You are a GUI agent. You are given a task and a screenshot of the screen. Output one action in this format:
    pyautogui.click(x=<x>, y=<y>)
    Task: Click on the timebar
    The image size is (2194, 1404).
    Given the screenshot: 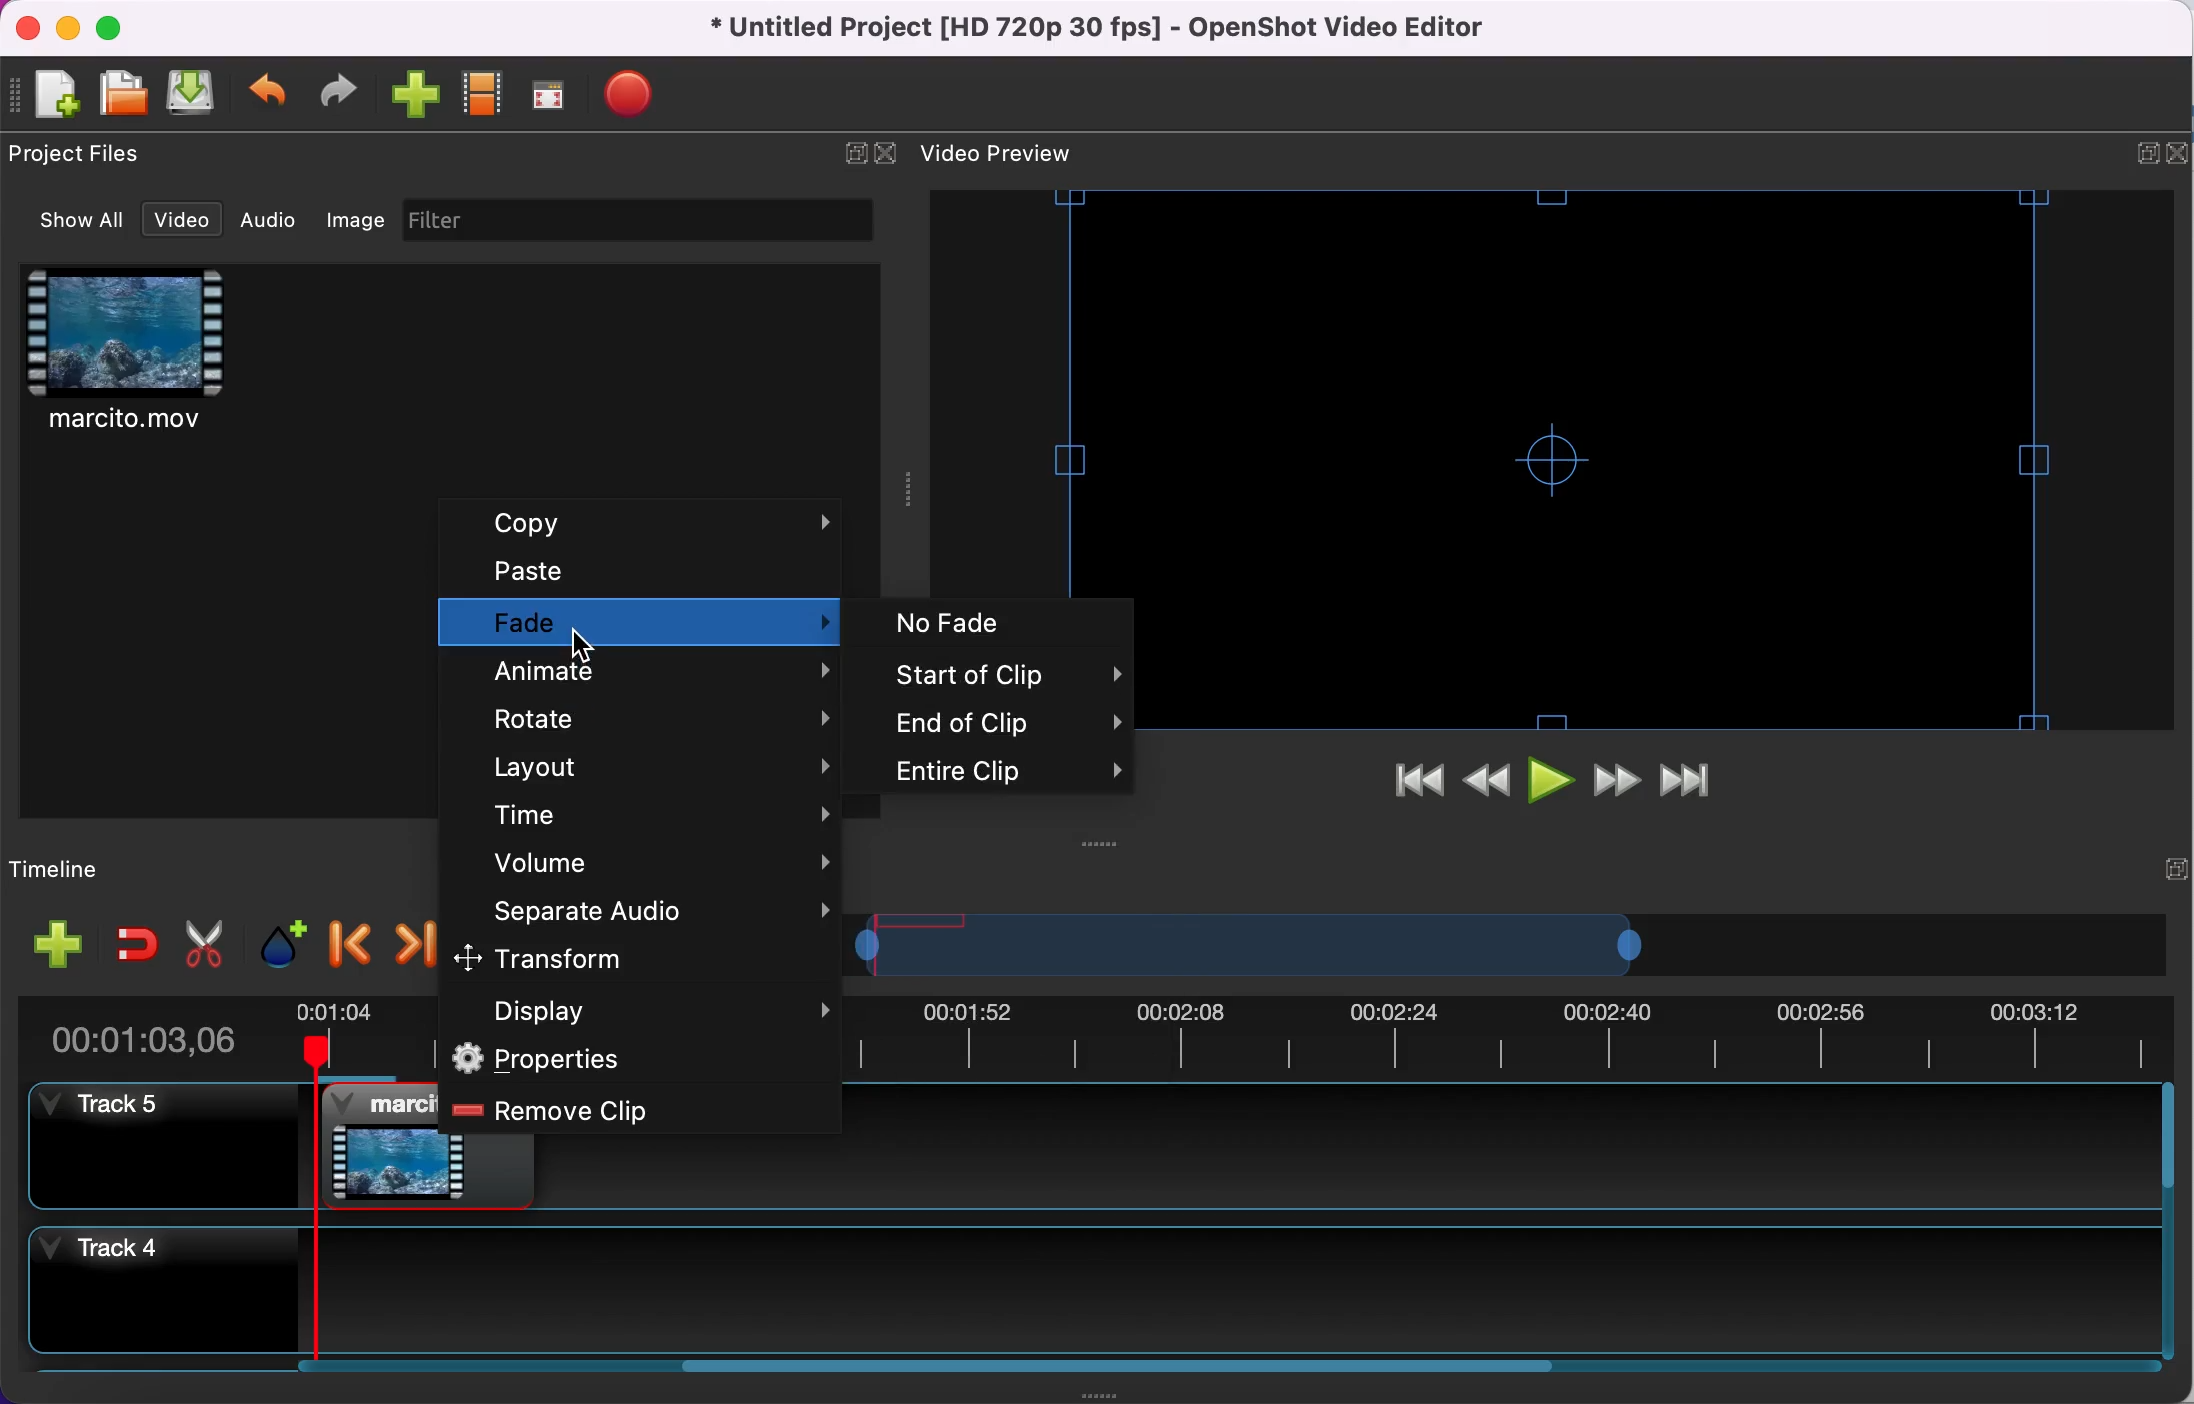 What is the action you would take?
    pyautogui.click(x=1510, y=1035)
    